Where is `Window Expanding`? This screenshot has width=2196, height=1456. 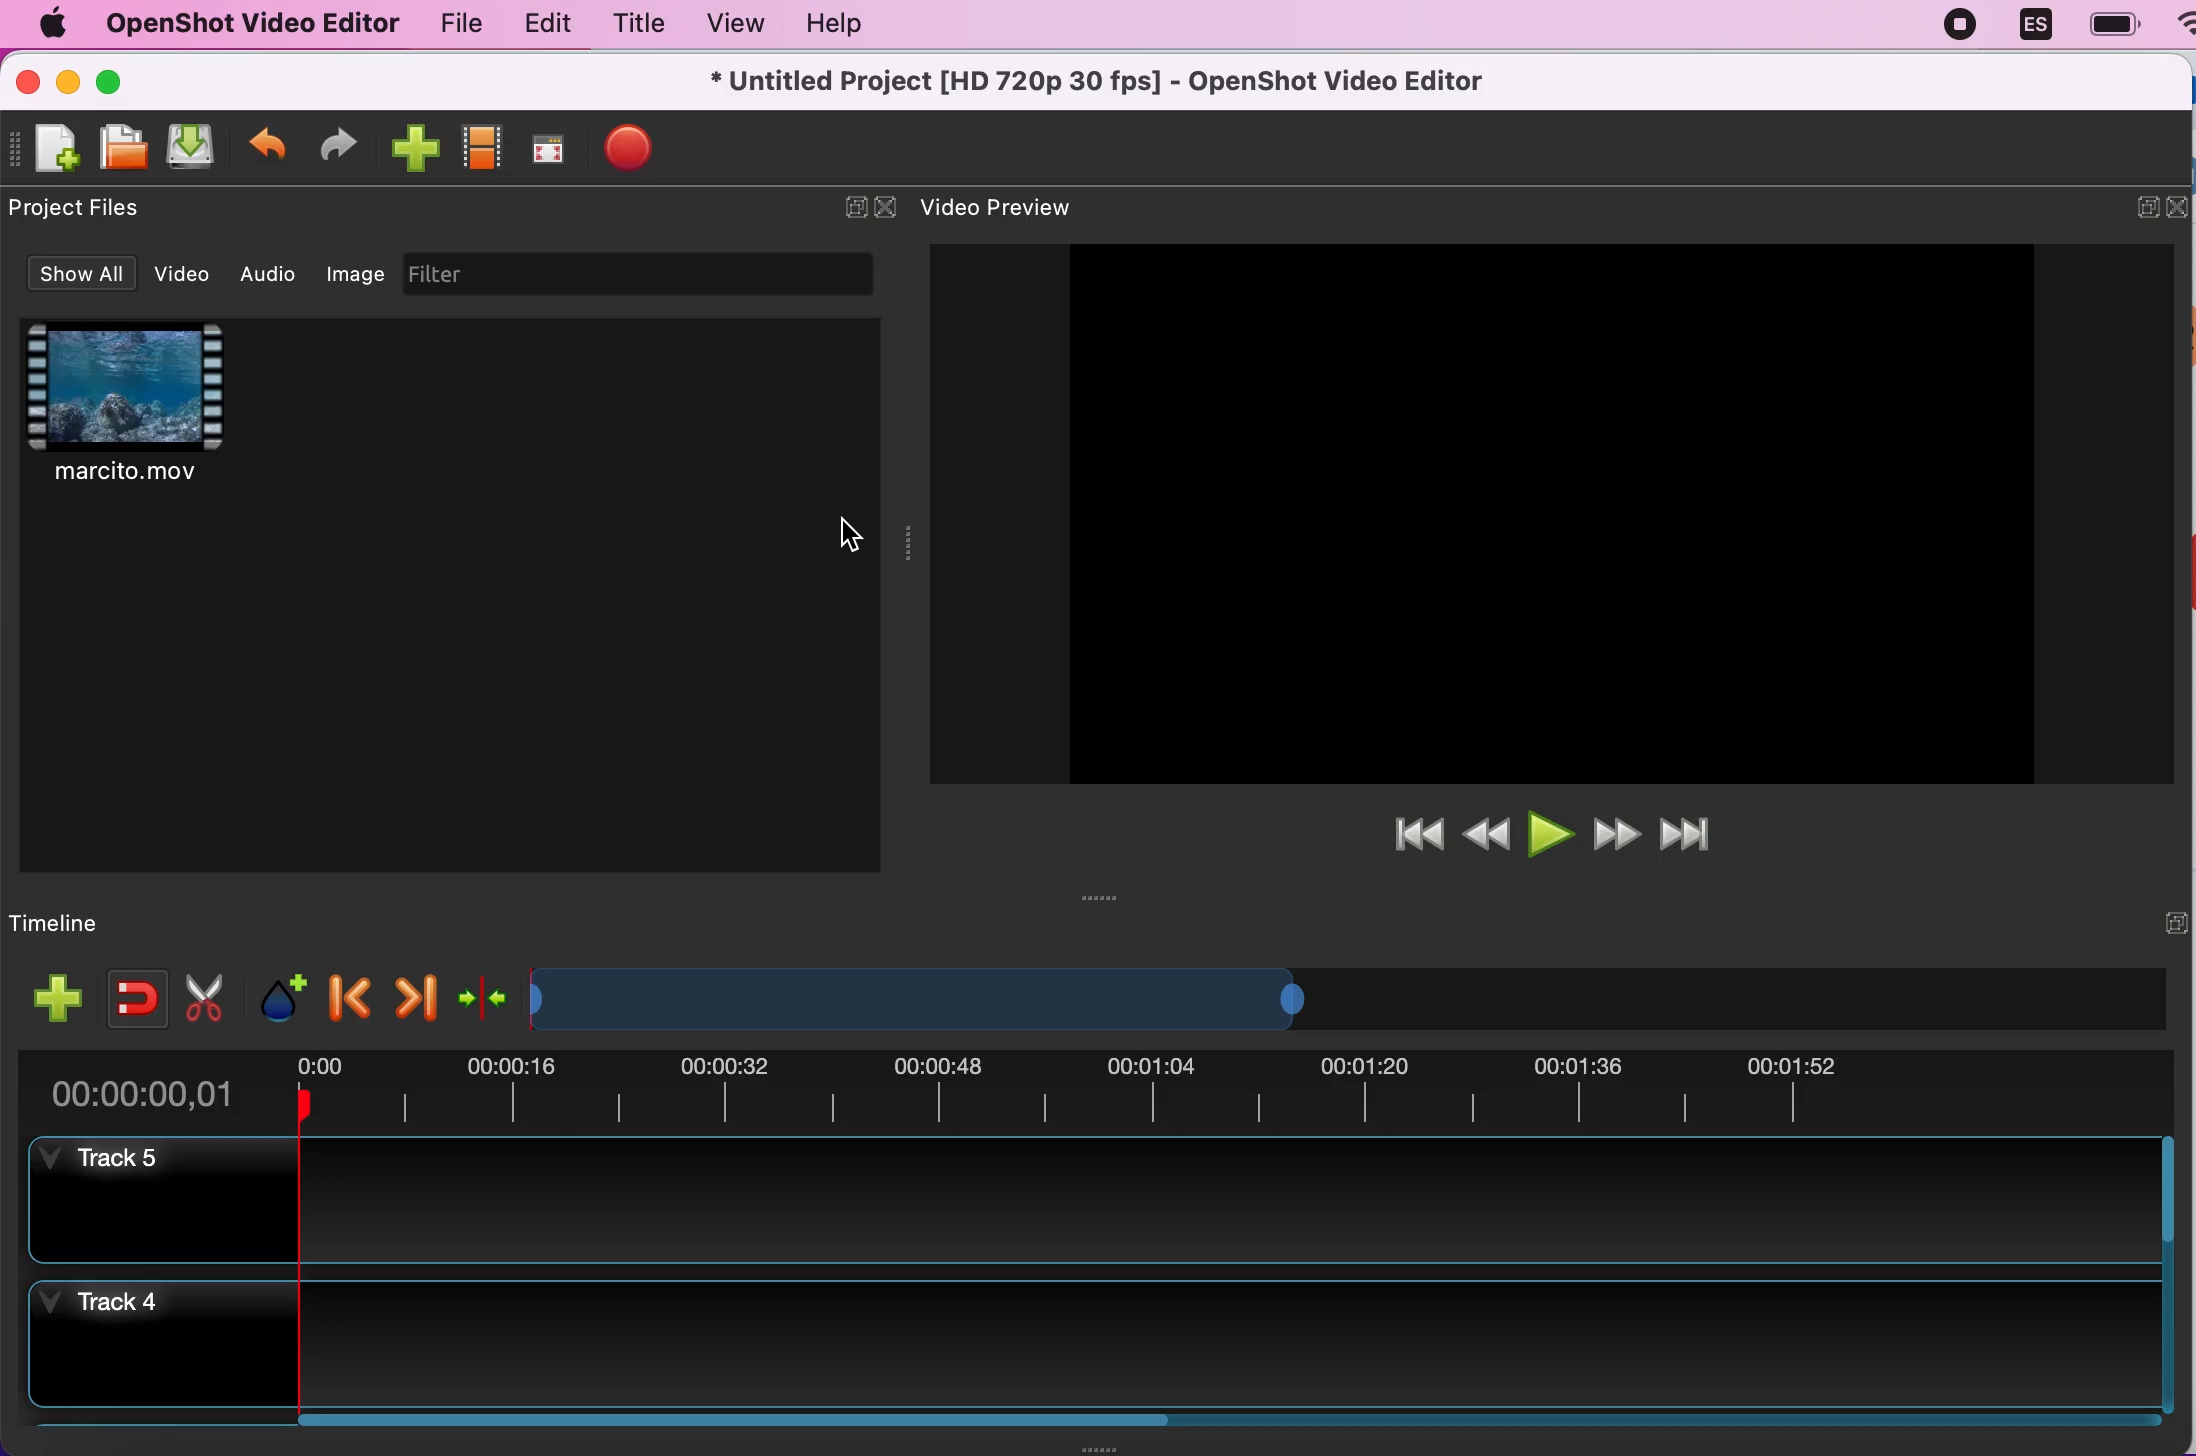 Window Expanding is located at coordinates (1099, 905).